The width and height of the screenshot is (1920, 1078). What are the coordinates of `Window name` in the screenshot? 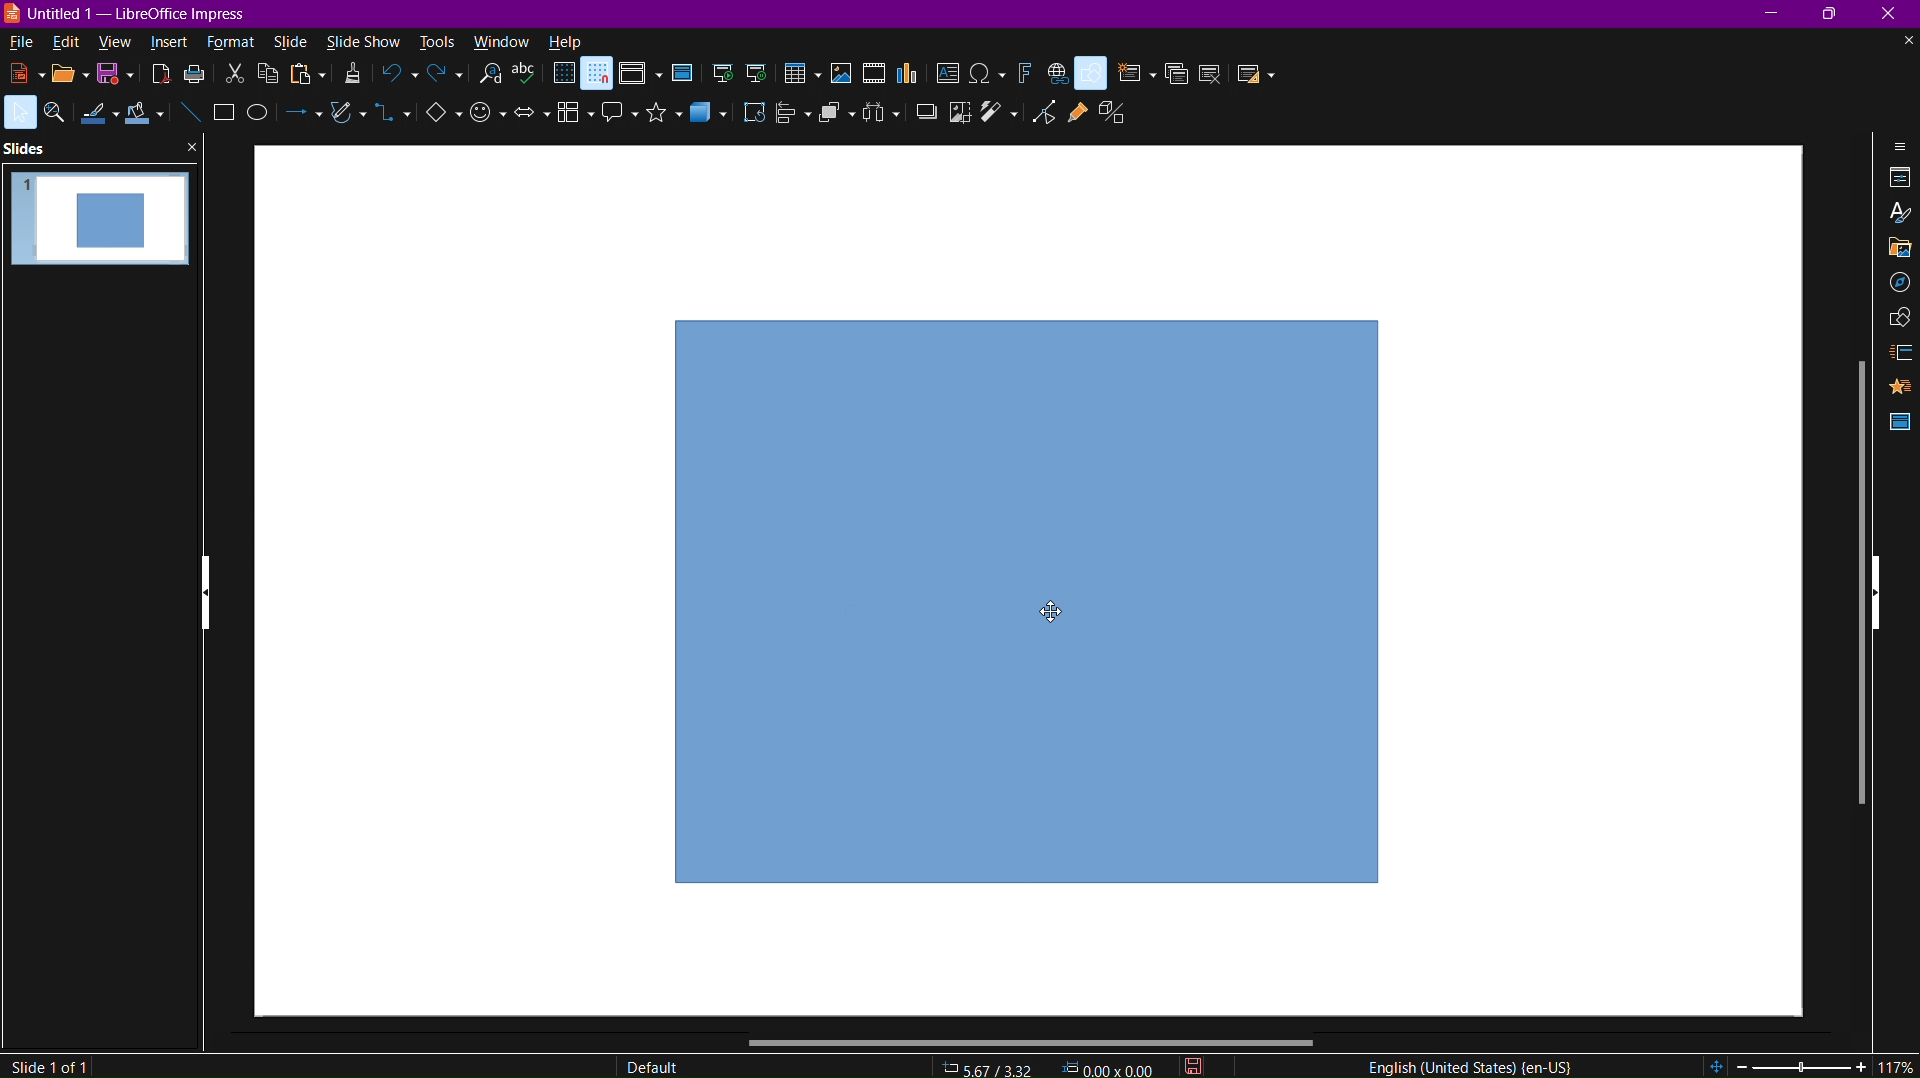 It's located at (128, 15).